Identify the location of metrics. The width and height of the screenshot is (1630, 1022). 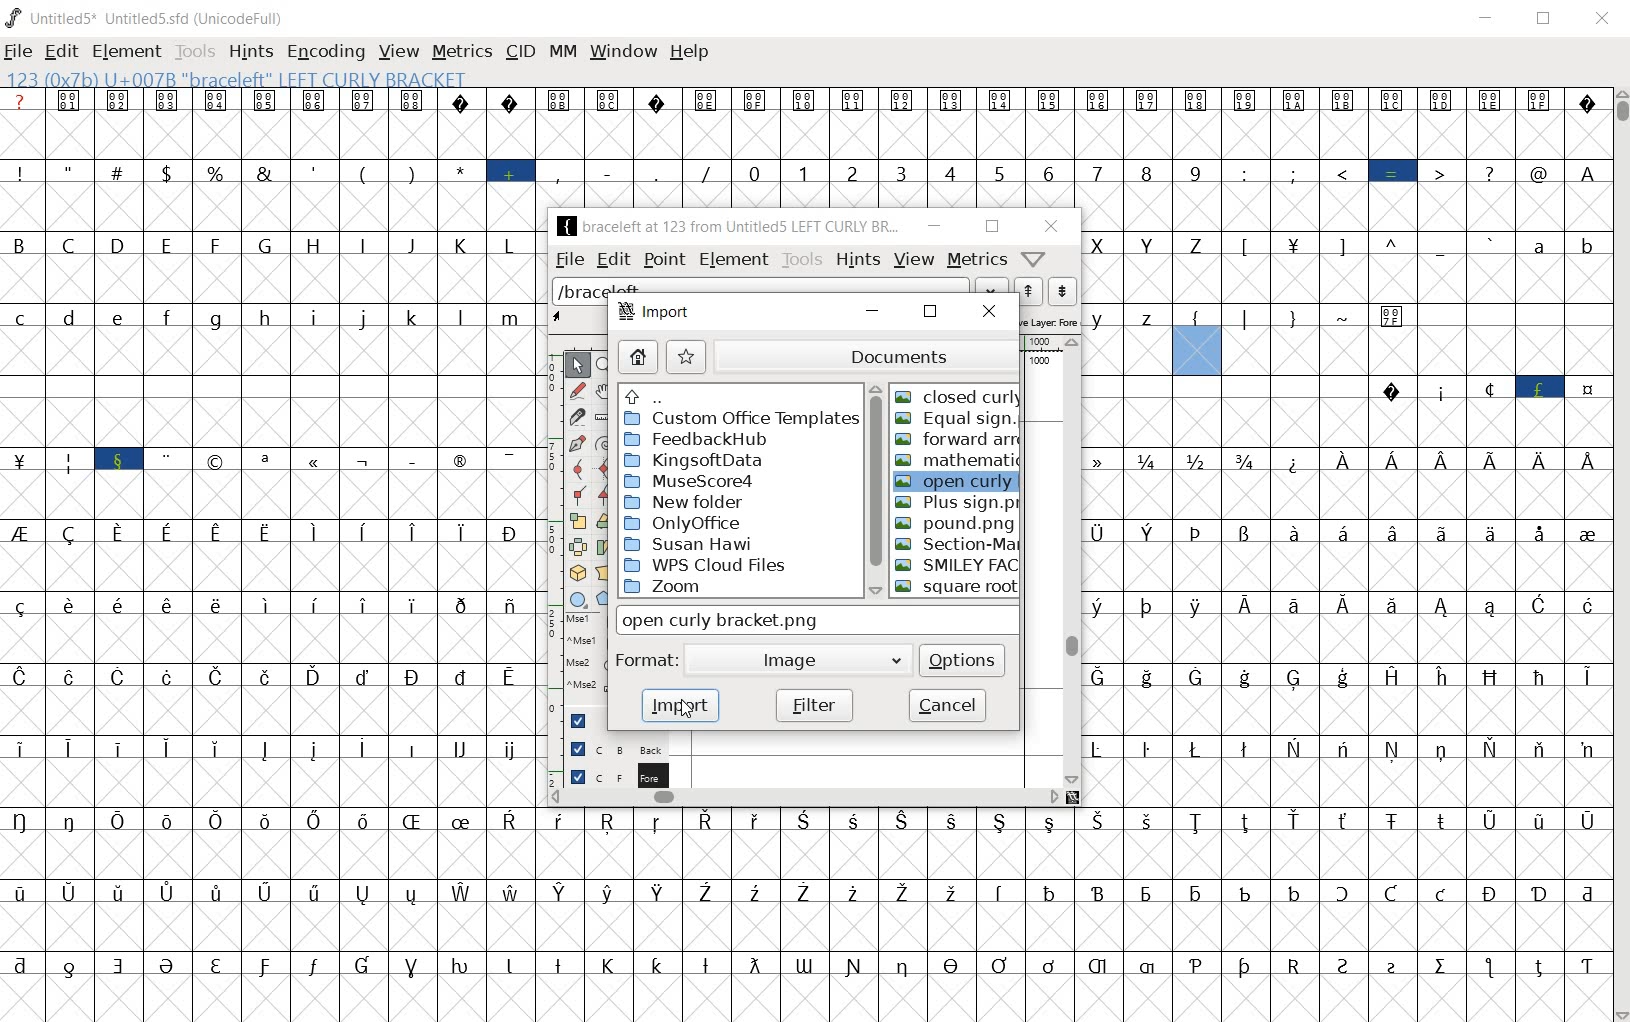
(976, 261).